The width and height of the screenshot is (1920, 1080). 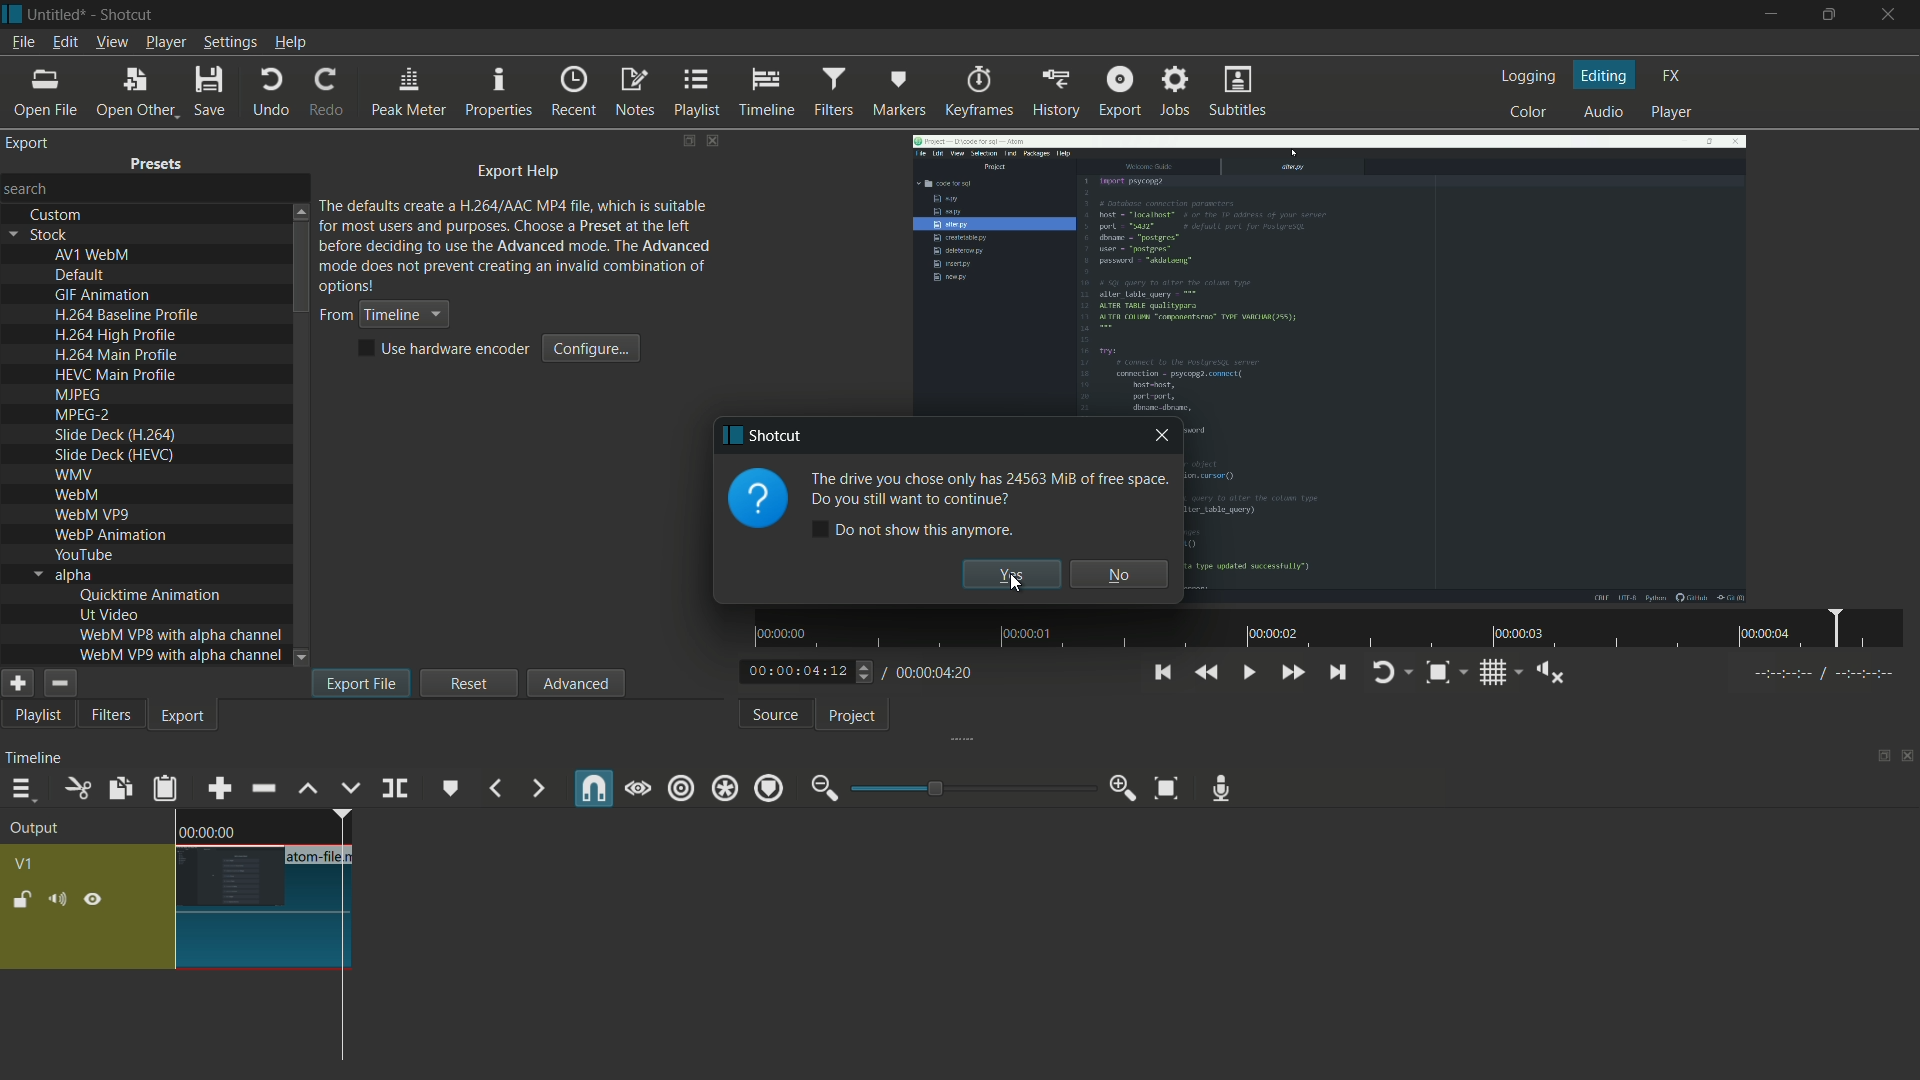 I want to click on properties, so click(x=500, y=94).